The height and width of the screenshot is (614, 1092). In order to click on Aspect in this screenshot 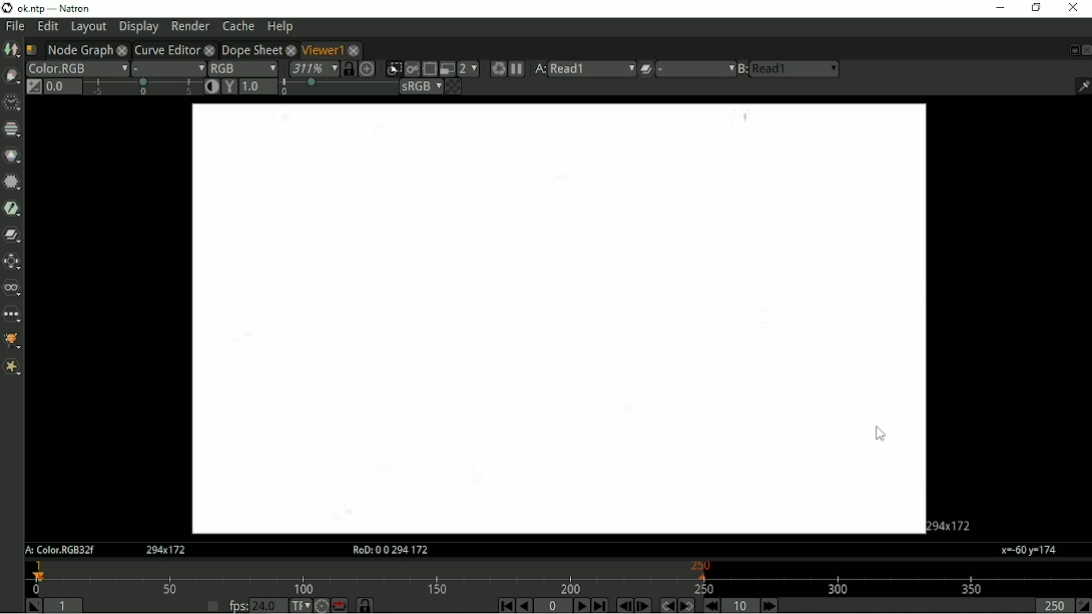, I will do `click(166, 551)`.